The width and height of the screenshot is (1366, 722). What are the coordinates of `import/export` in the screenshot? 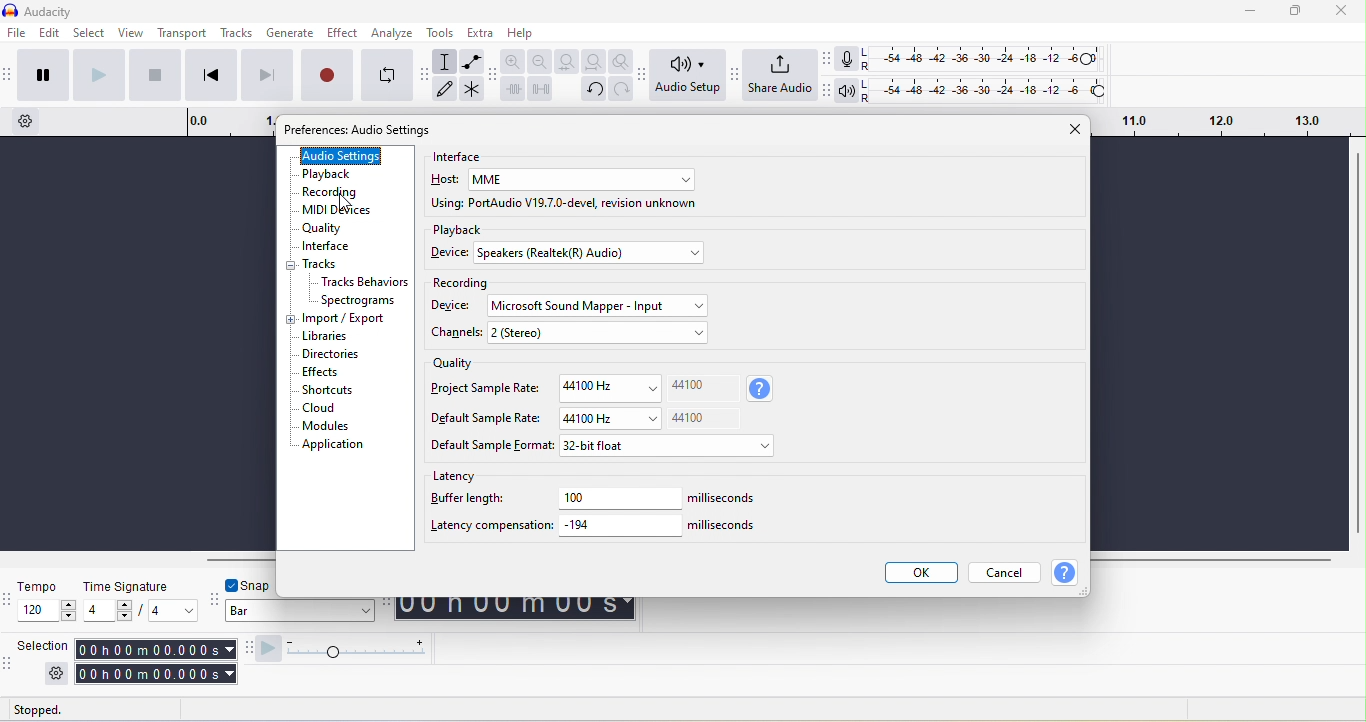 It's located at (341, 319).